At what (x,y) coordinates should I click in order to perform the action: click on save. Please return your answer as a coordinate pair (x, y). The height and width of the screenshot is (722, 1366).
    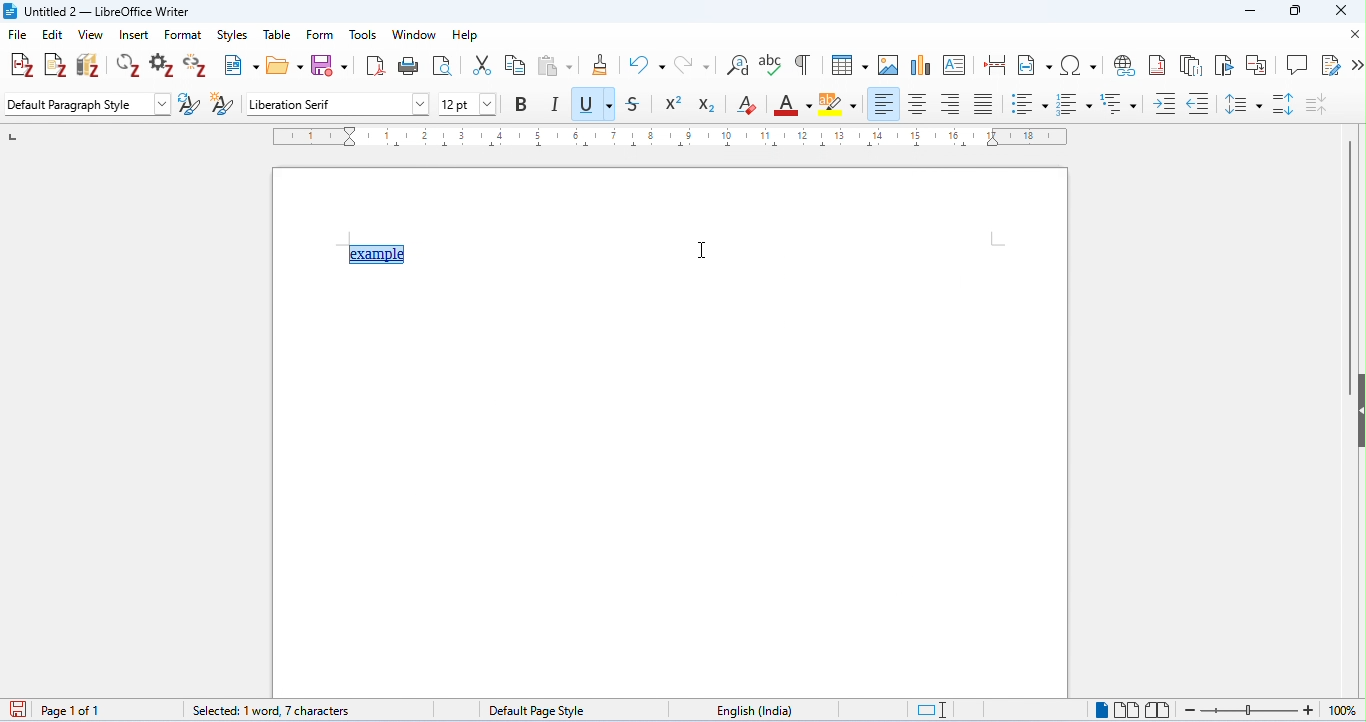
    Looking at the image, I should click on (330, 65).